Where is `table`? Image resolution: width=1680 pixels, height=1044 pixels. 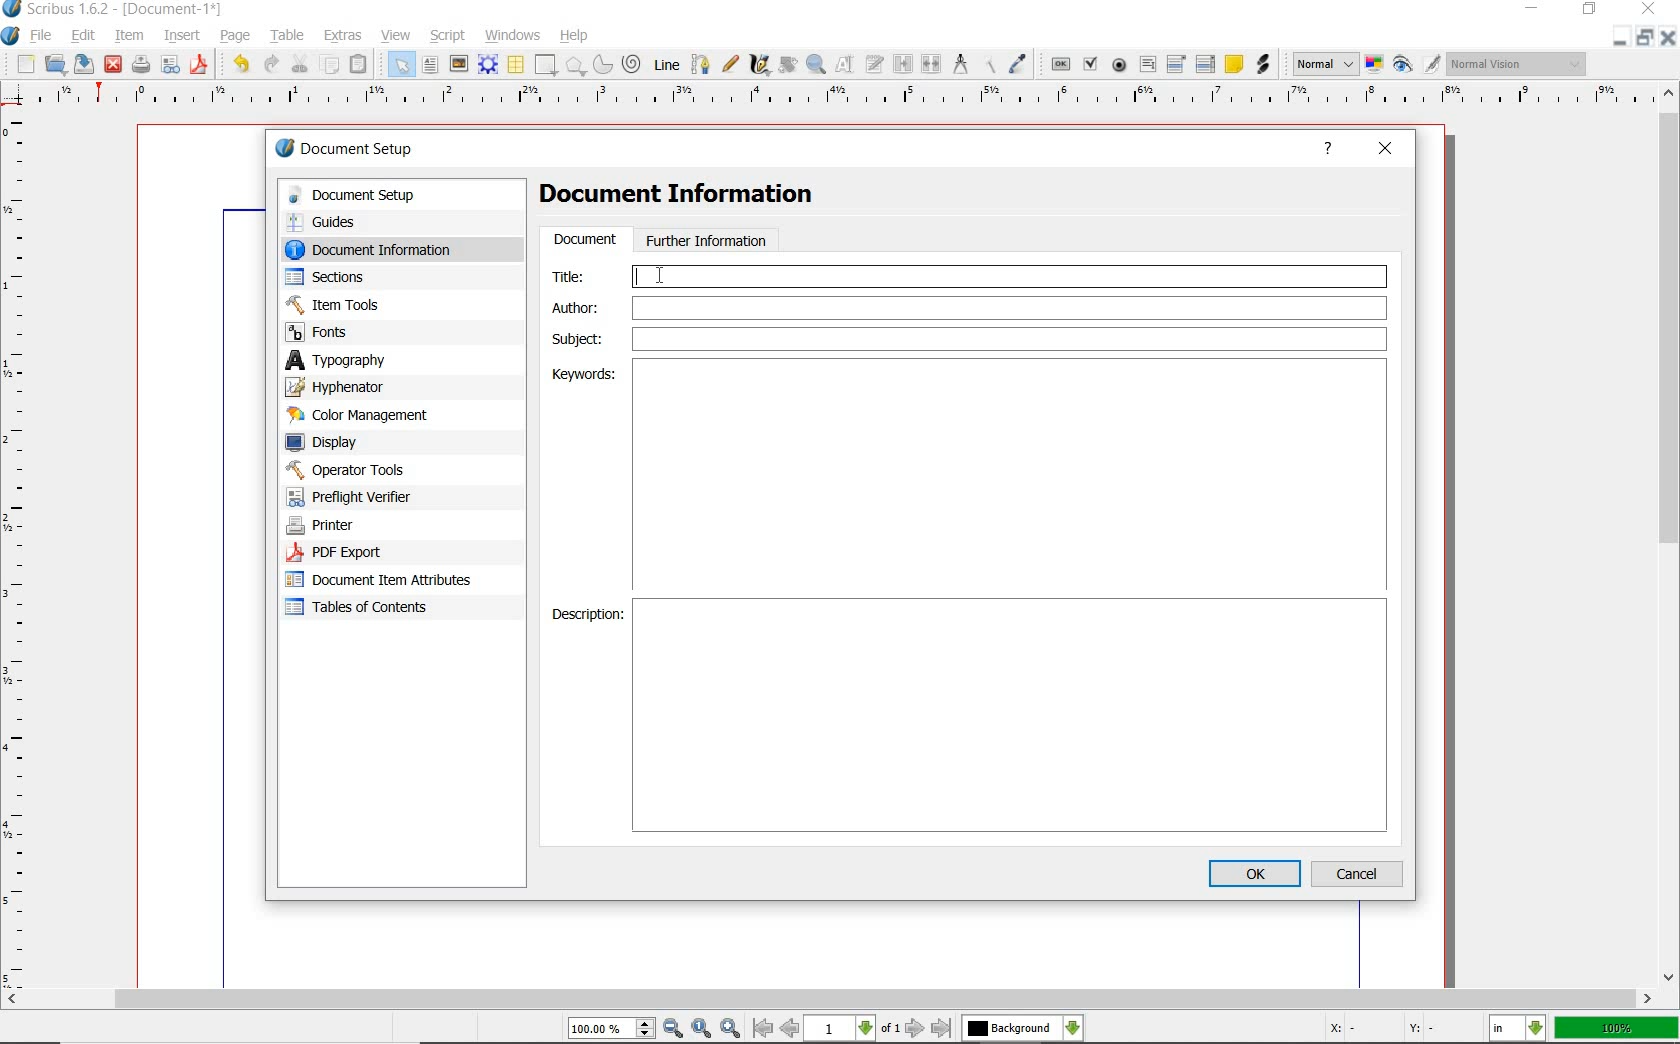 table is located at coordinates (515, 64).